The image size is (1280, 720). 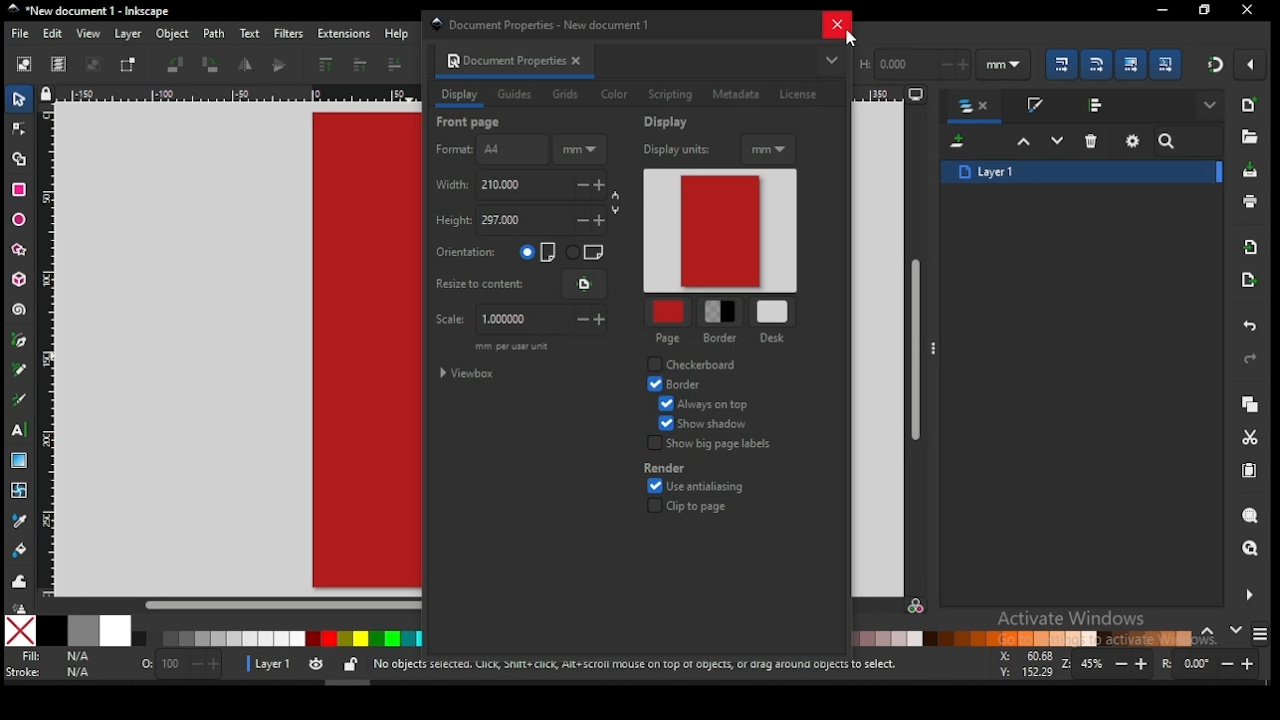 What do you see at coordinates (324, 65) in the screenshot?
I see `rise to top` at bounding box center [324, 65].